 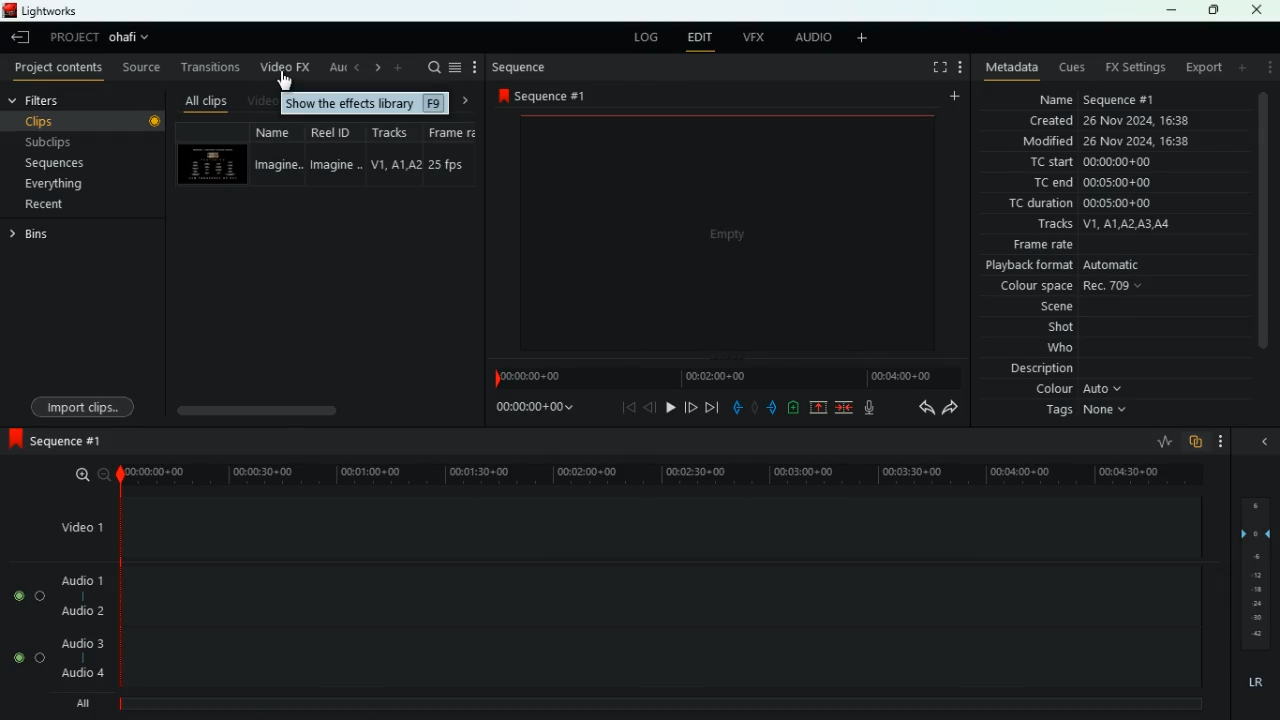 What do you see at coordinates (55, 10) in the screenshot?
I see `loghtworks` at bounding box center [55, 10].